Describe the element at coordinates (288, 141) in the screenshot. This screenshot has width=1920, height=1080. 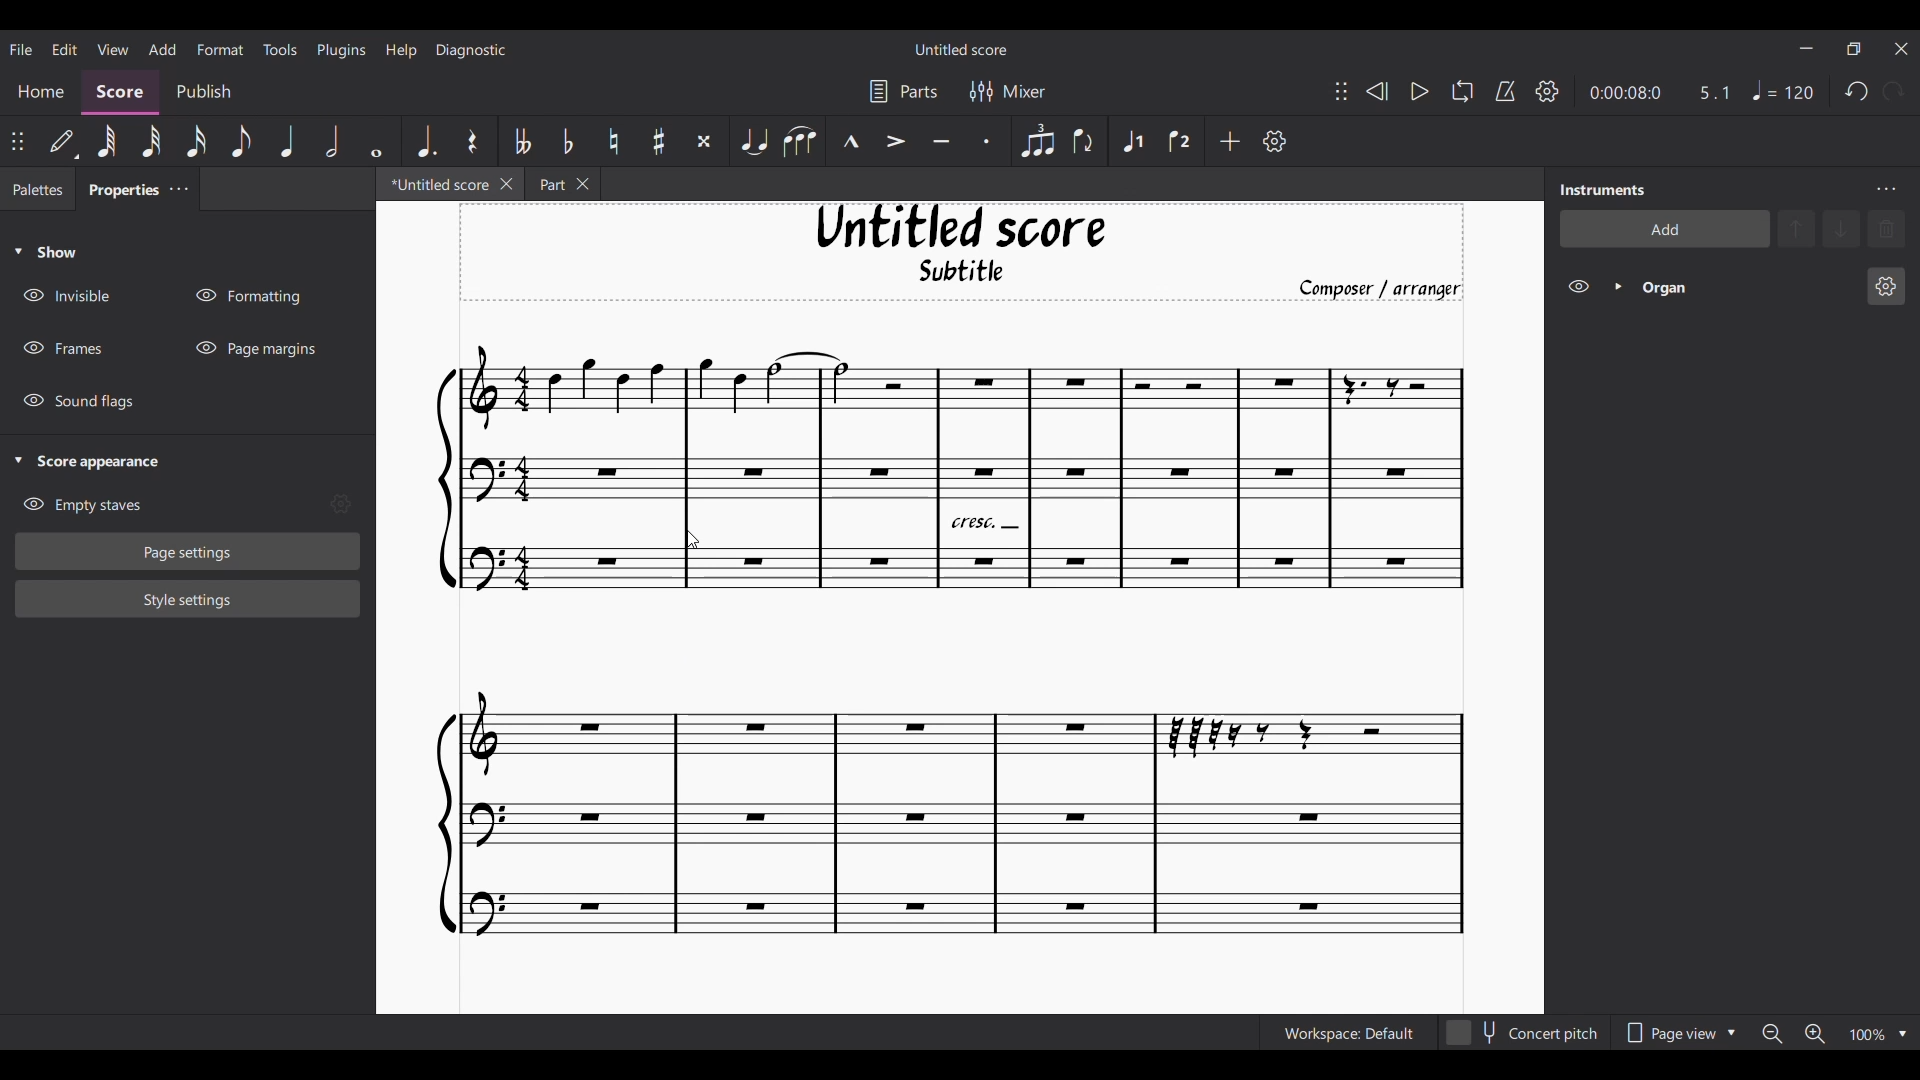
I see `Quarter note` at that location.